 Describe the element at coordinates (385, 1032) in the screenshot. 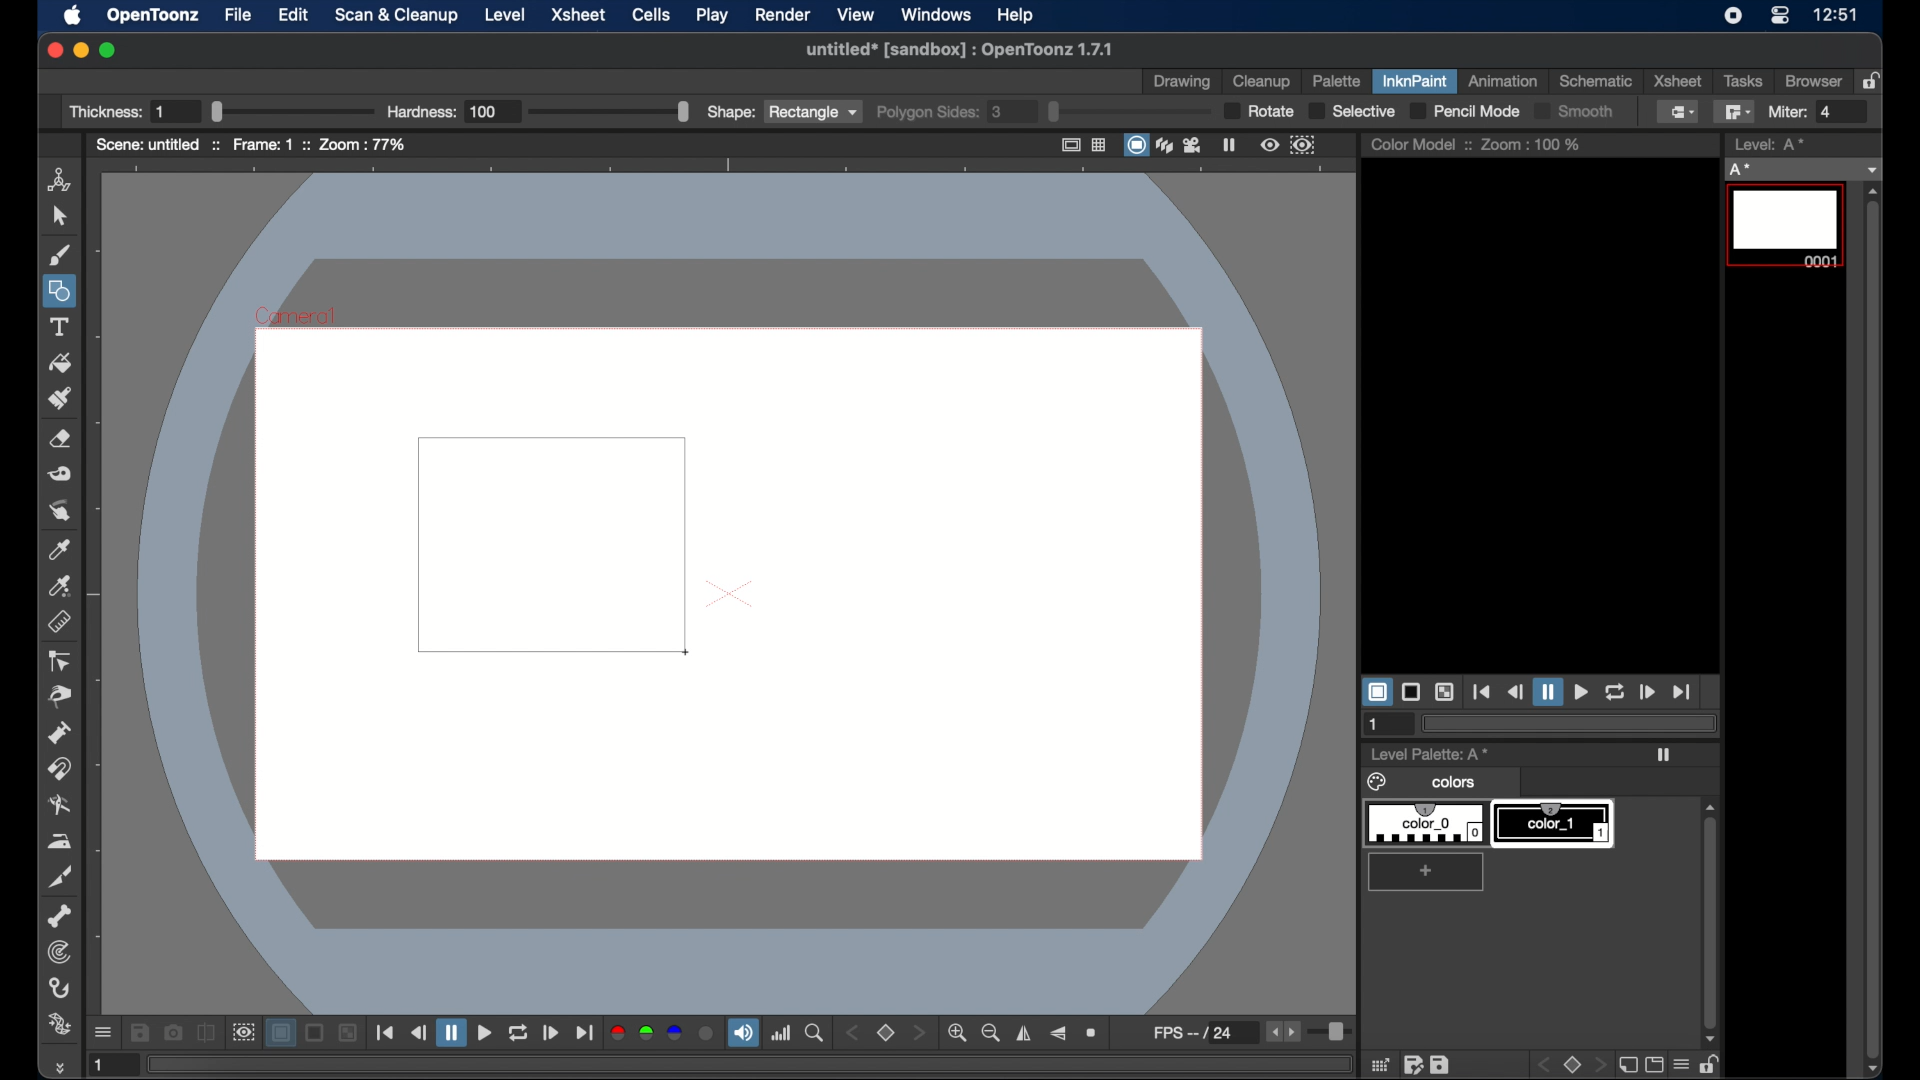

I see `jump to start` at that location.